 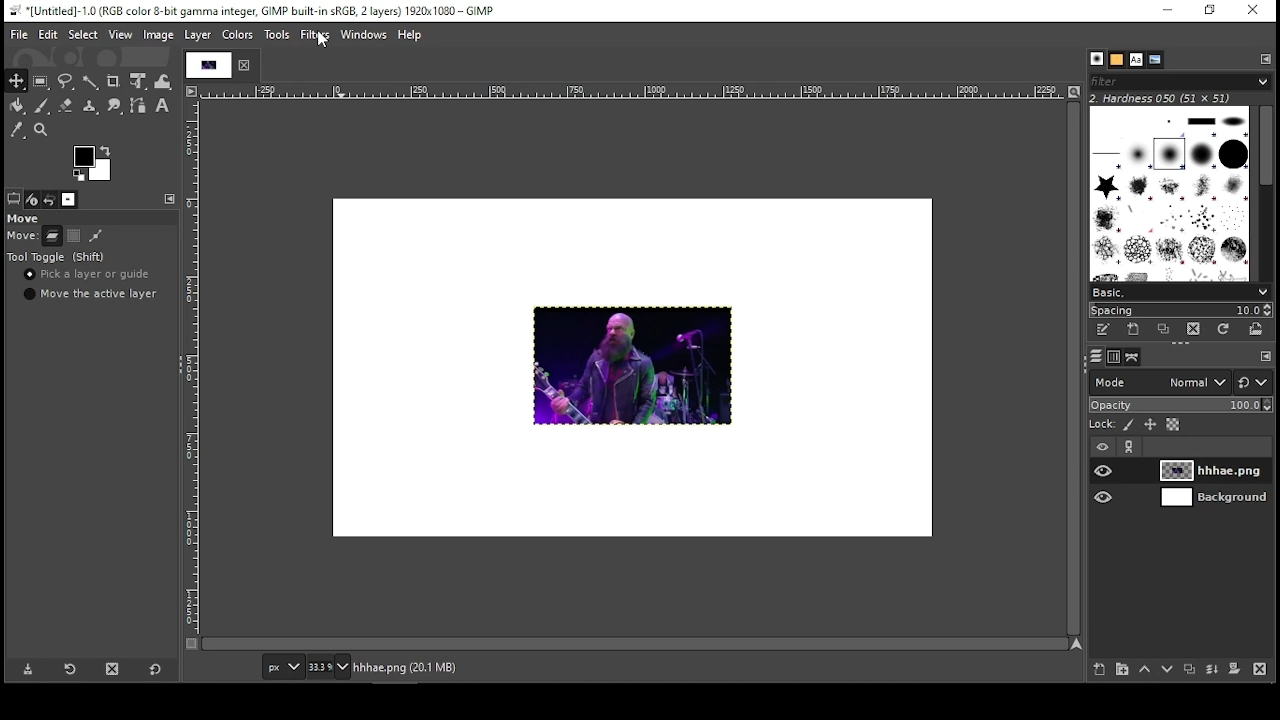 I want to click on fuzzy selection tool, so click(x=90, y=83).